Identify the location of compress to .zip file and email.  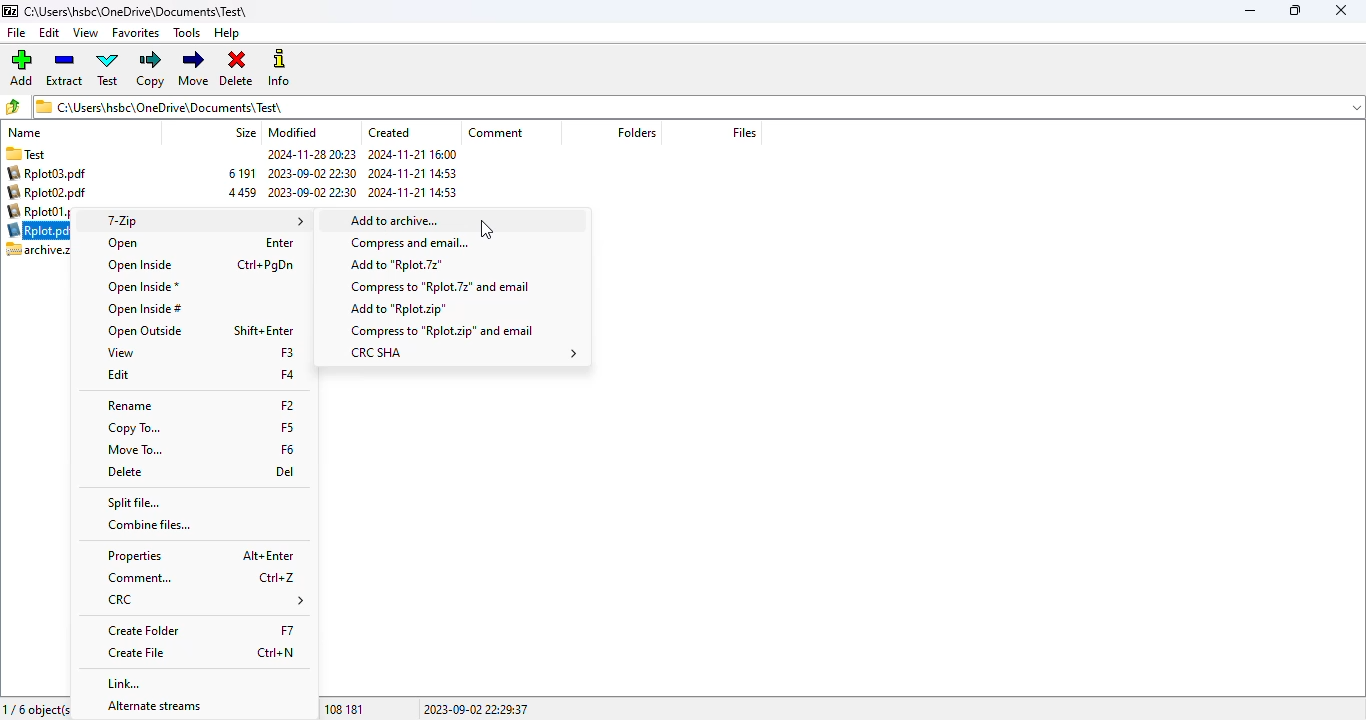
(443, 330).